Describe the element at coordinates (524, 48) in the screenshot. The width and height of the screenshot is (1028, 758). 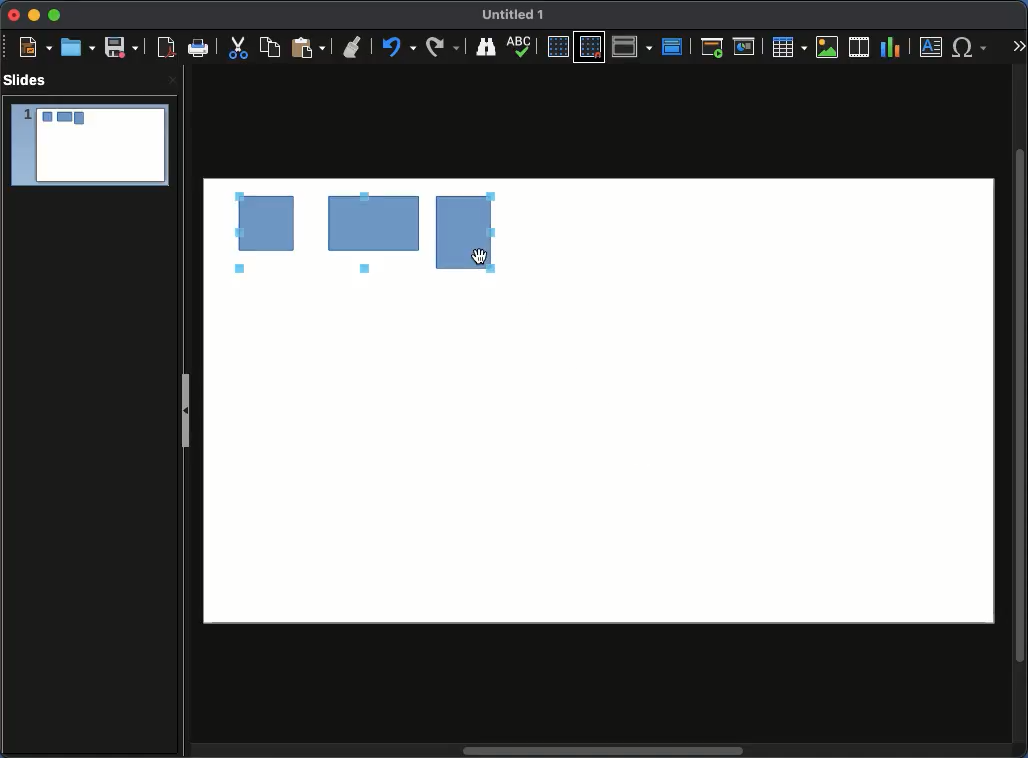
I see `Display` at that location.